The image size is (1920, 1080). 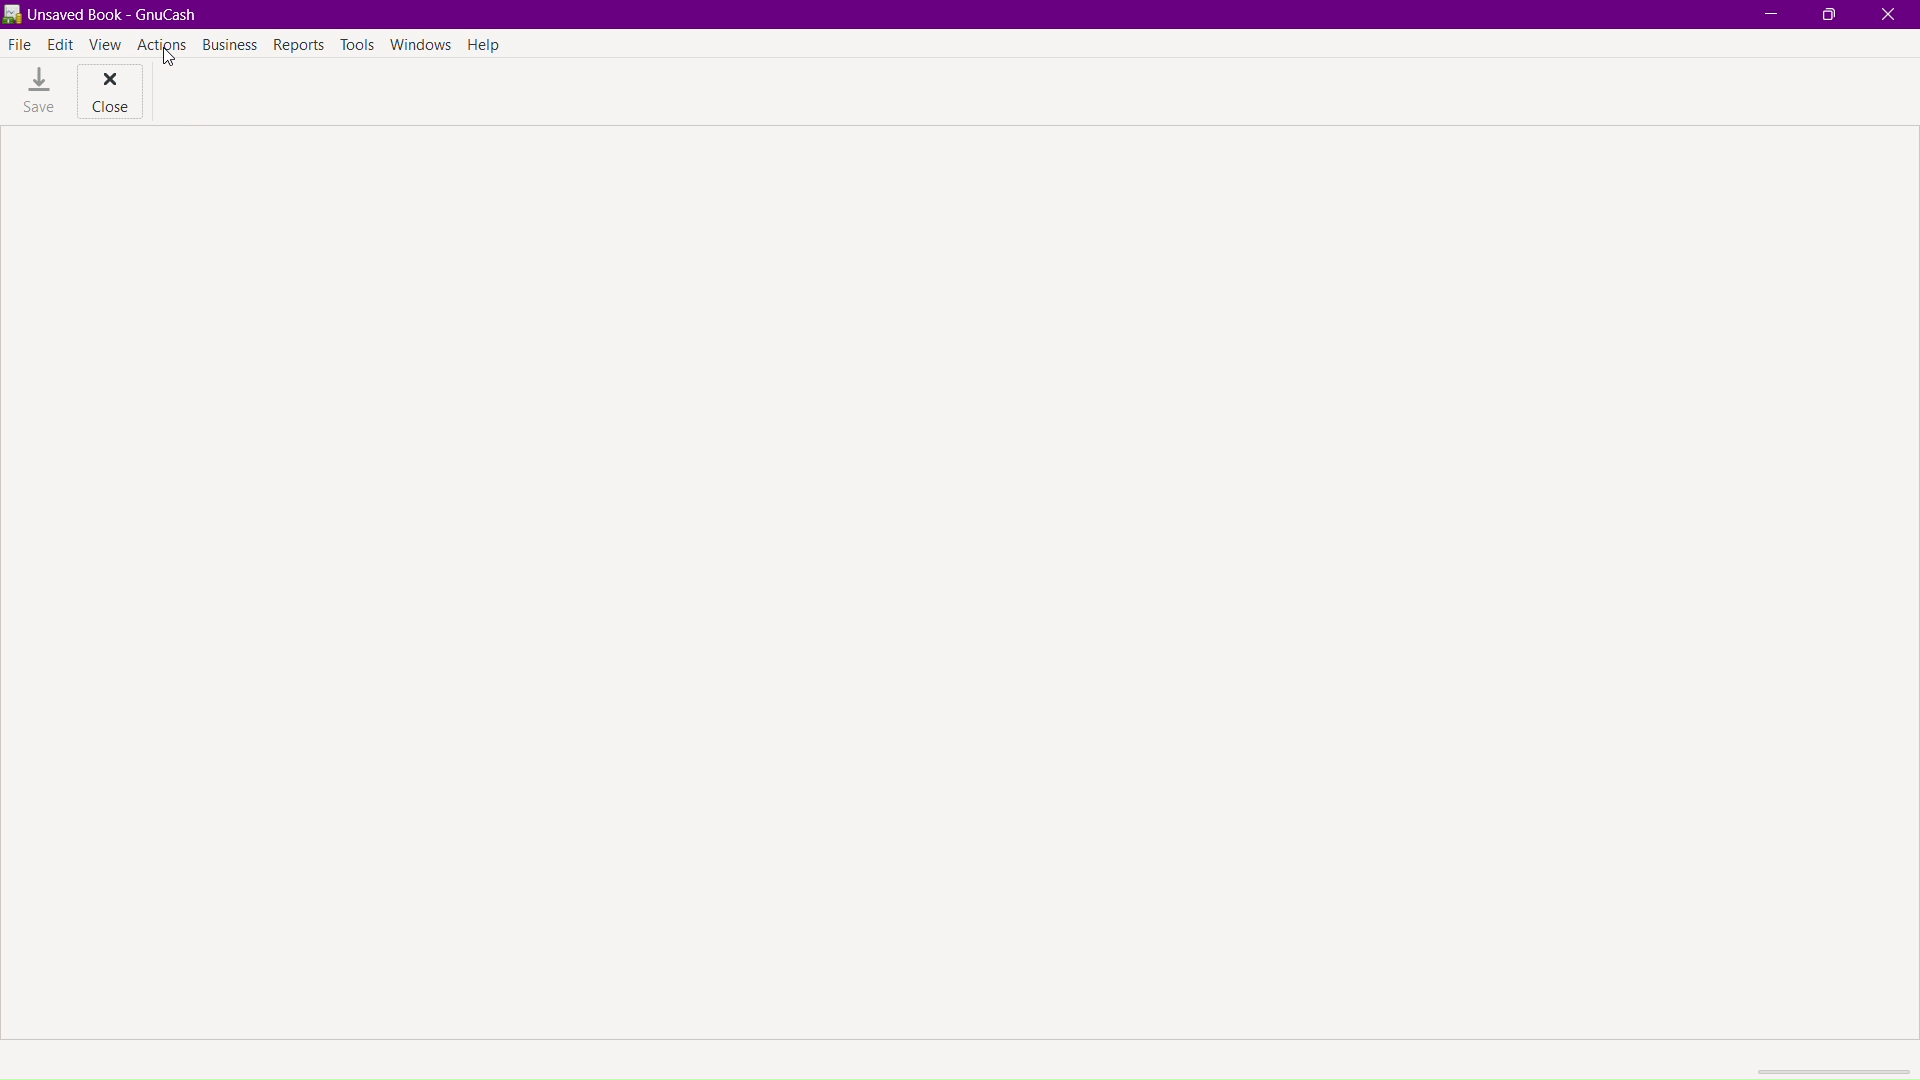 I want to click on Cursor at actions, so click(x=174, y=58).